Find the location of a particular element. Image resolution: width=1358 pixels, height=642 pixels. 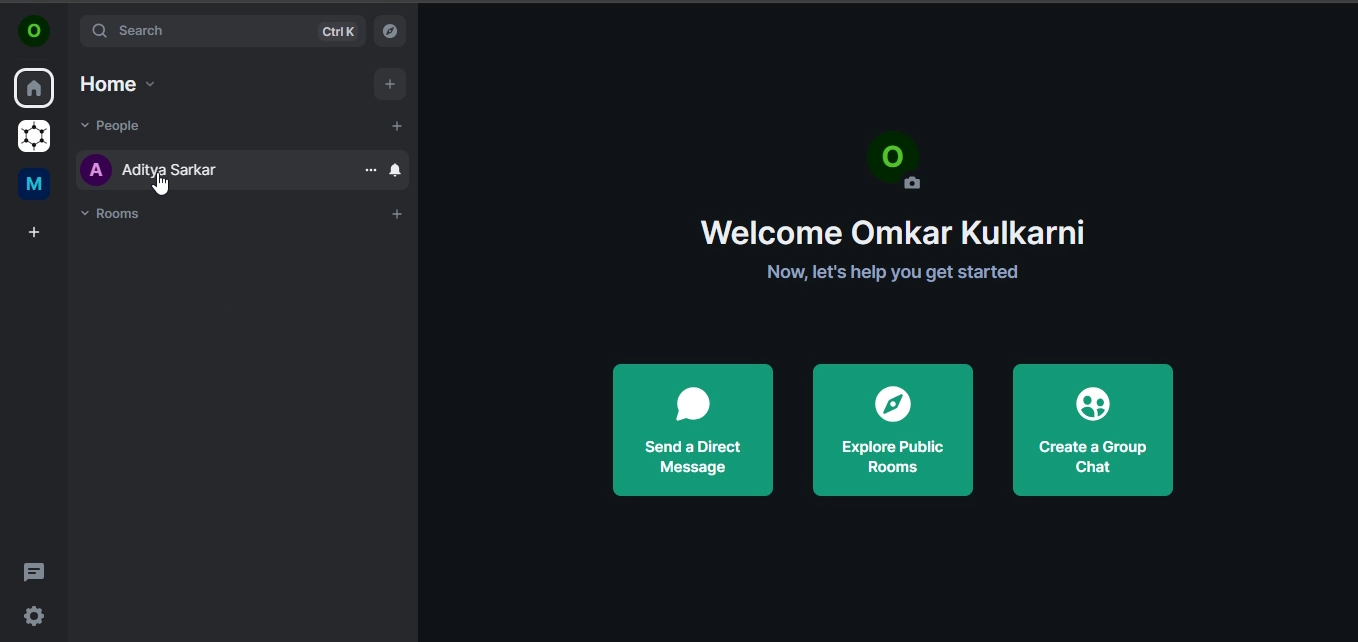

room options is located at coordinates (370, 170).